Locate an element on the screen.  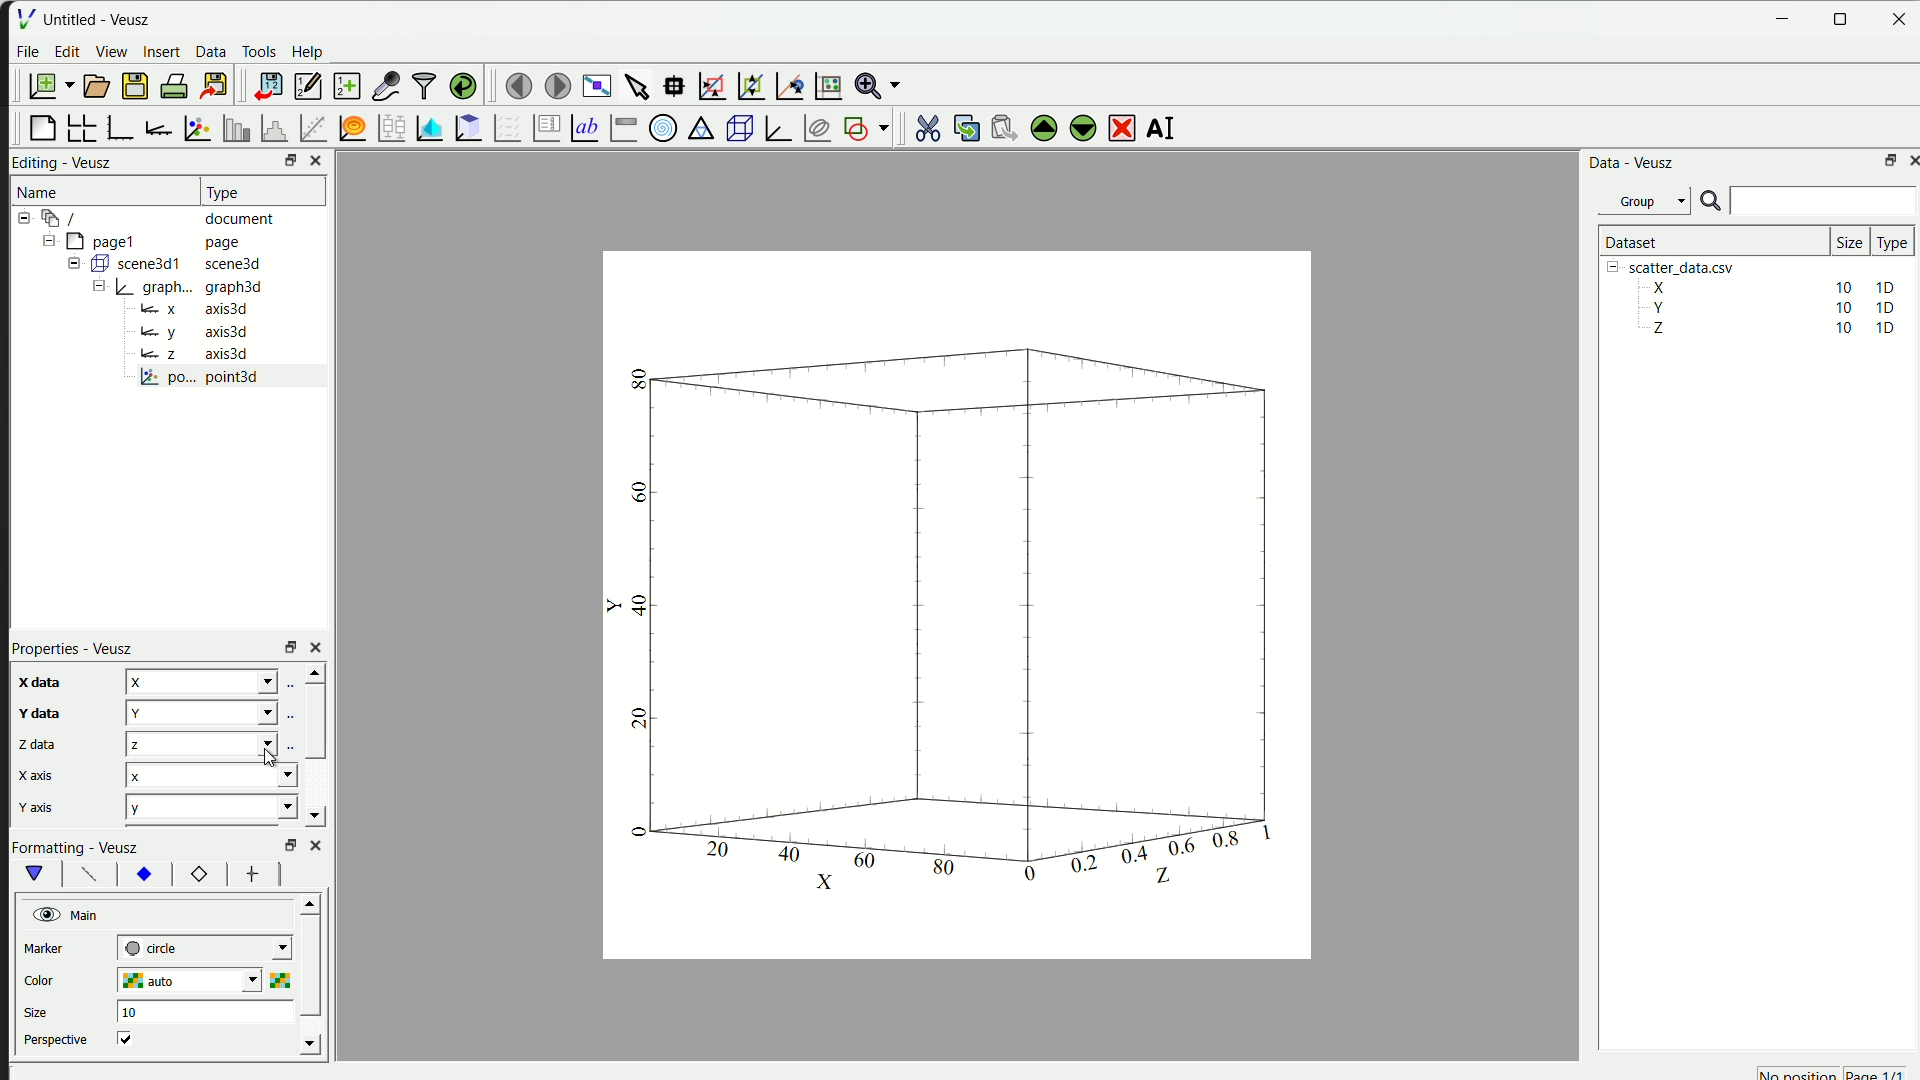
close is located at coordinates (313, 161).